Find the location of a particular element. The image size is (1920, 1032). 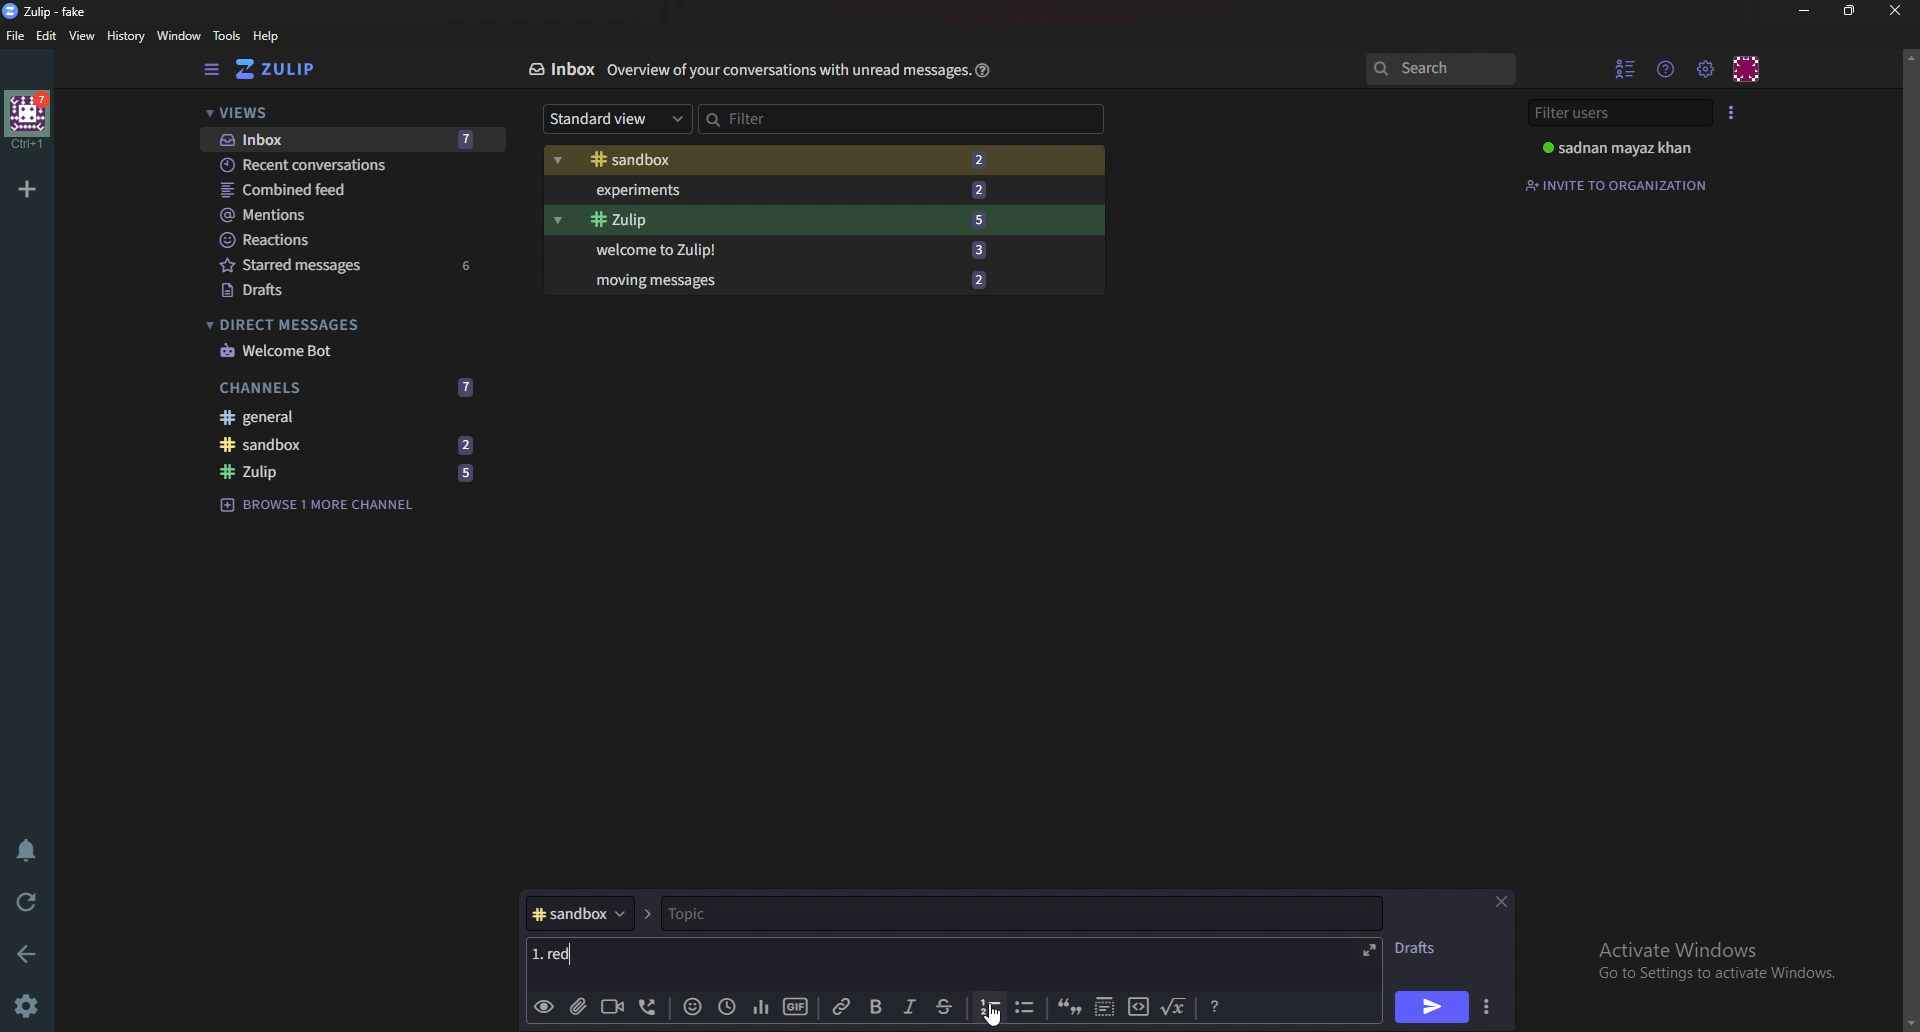

close message is located at coordinates (1502, 901).